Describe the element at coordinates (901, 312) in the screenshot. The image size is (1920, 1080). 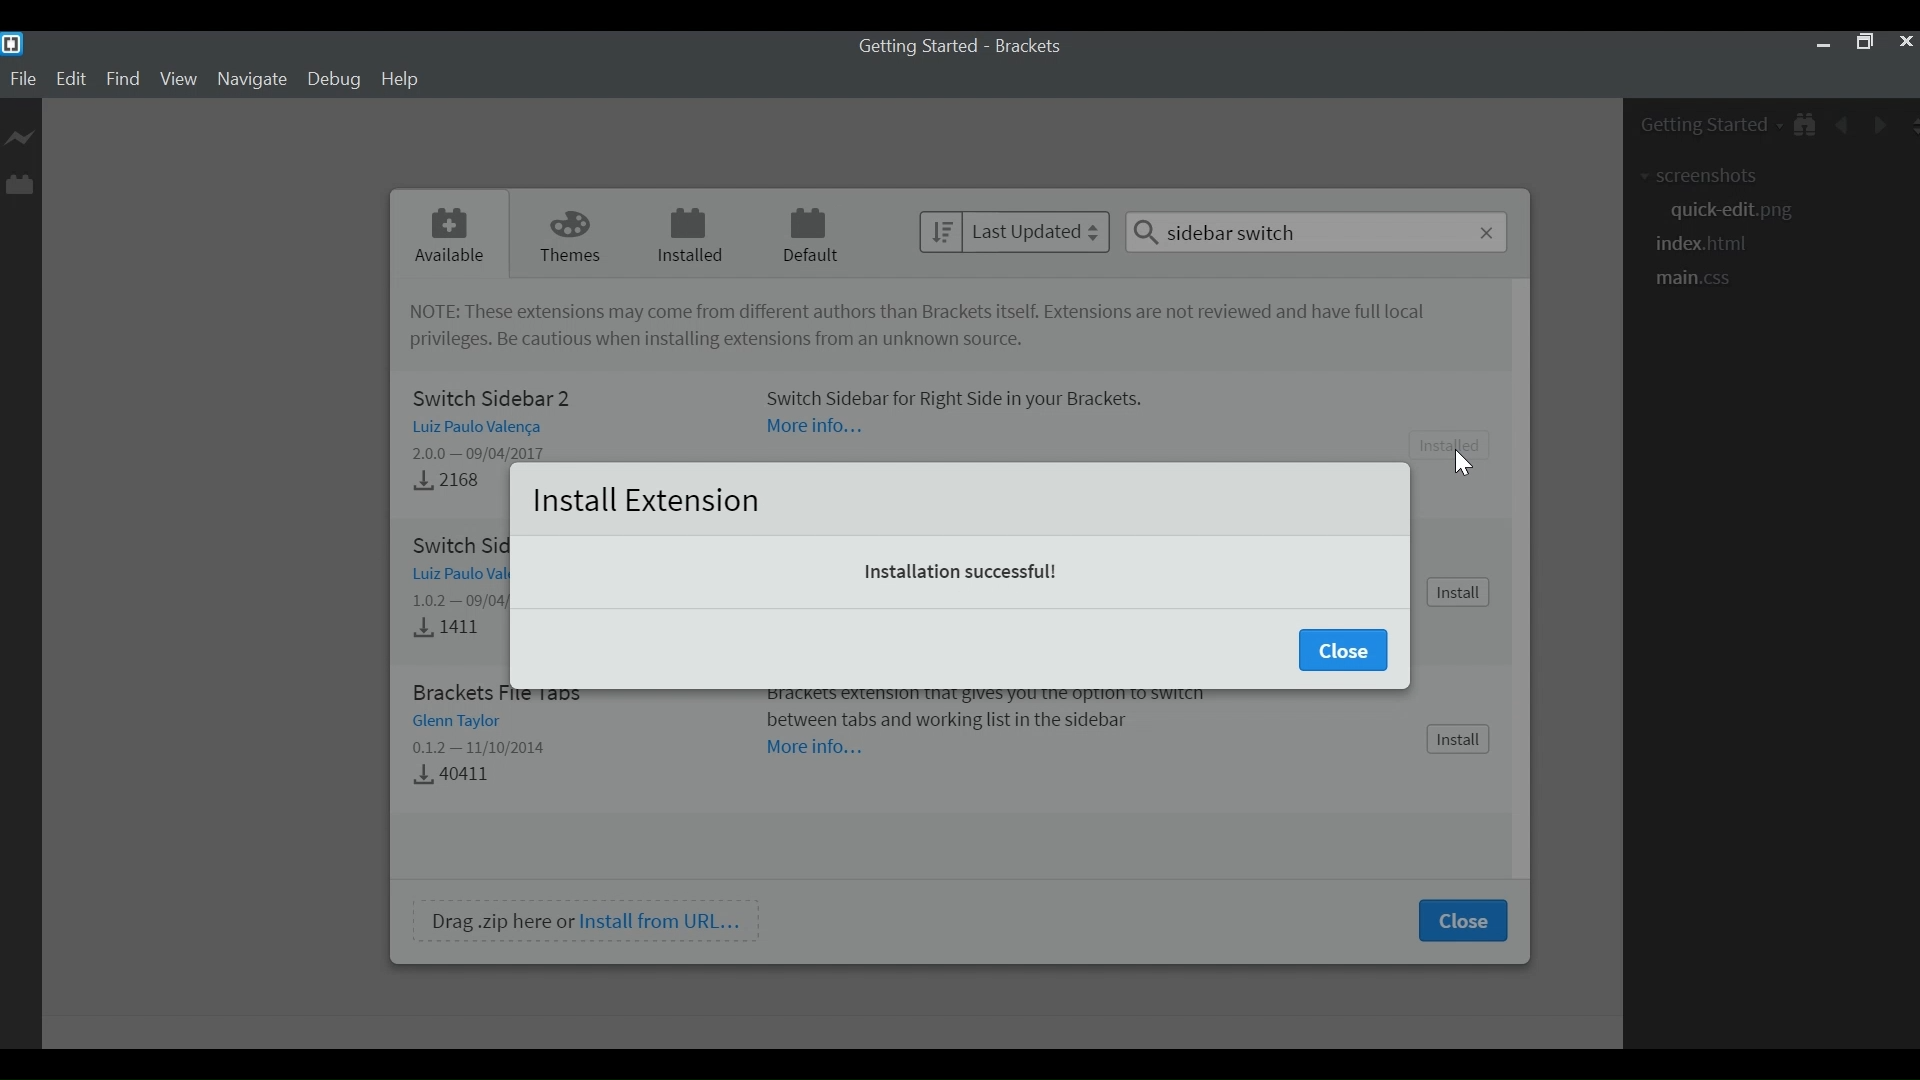
I see `NOTE: These extensions may come from different authors tan Brackets itself. Extensions are not reviewed and have full local privileges` at that location.